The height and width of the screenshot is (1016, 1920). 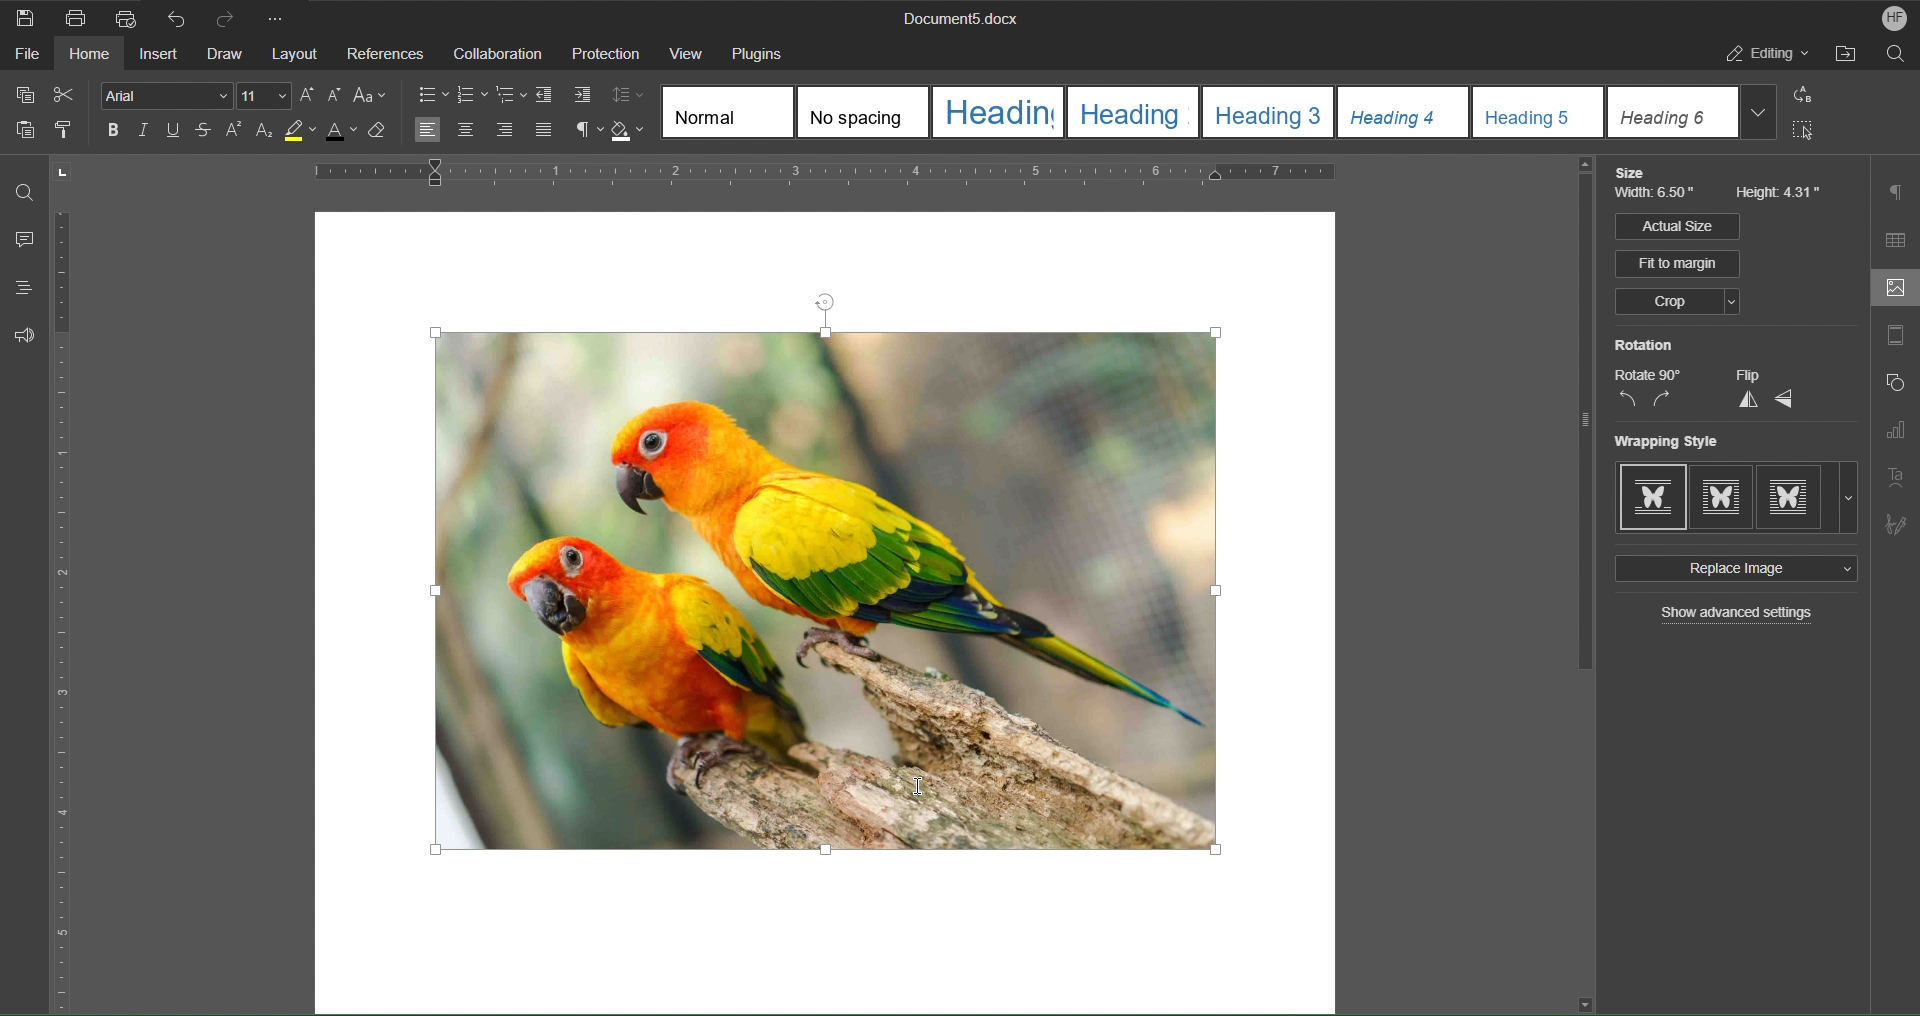 I want to click on Table Settings, so click(x=1896, y=240).